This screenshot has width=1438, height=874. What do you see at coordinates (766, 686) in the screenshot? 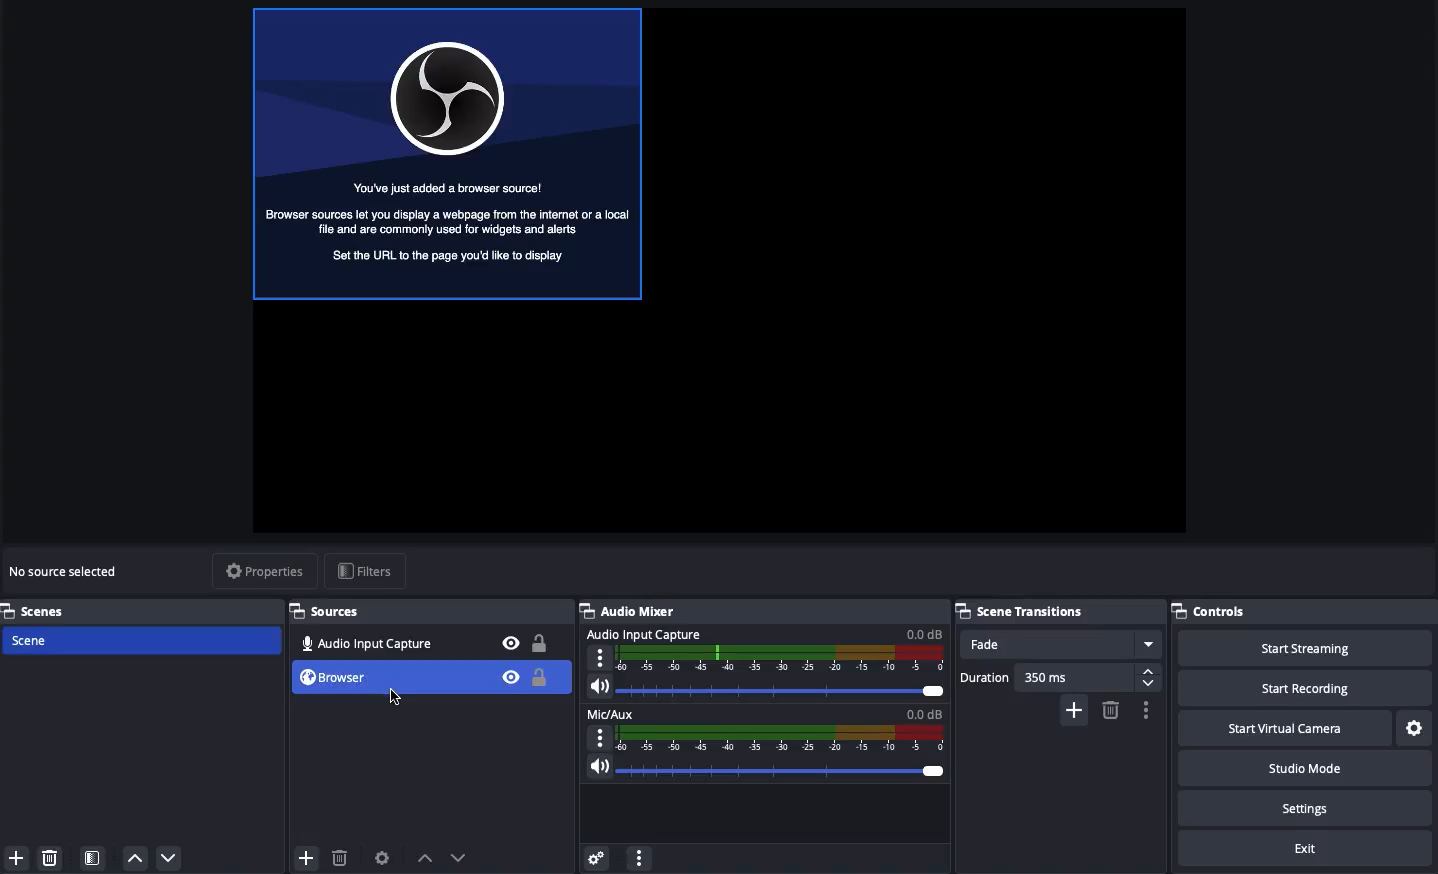
I see `Volume` at bounding box center [766, 686].